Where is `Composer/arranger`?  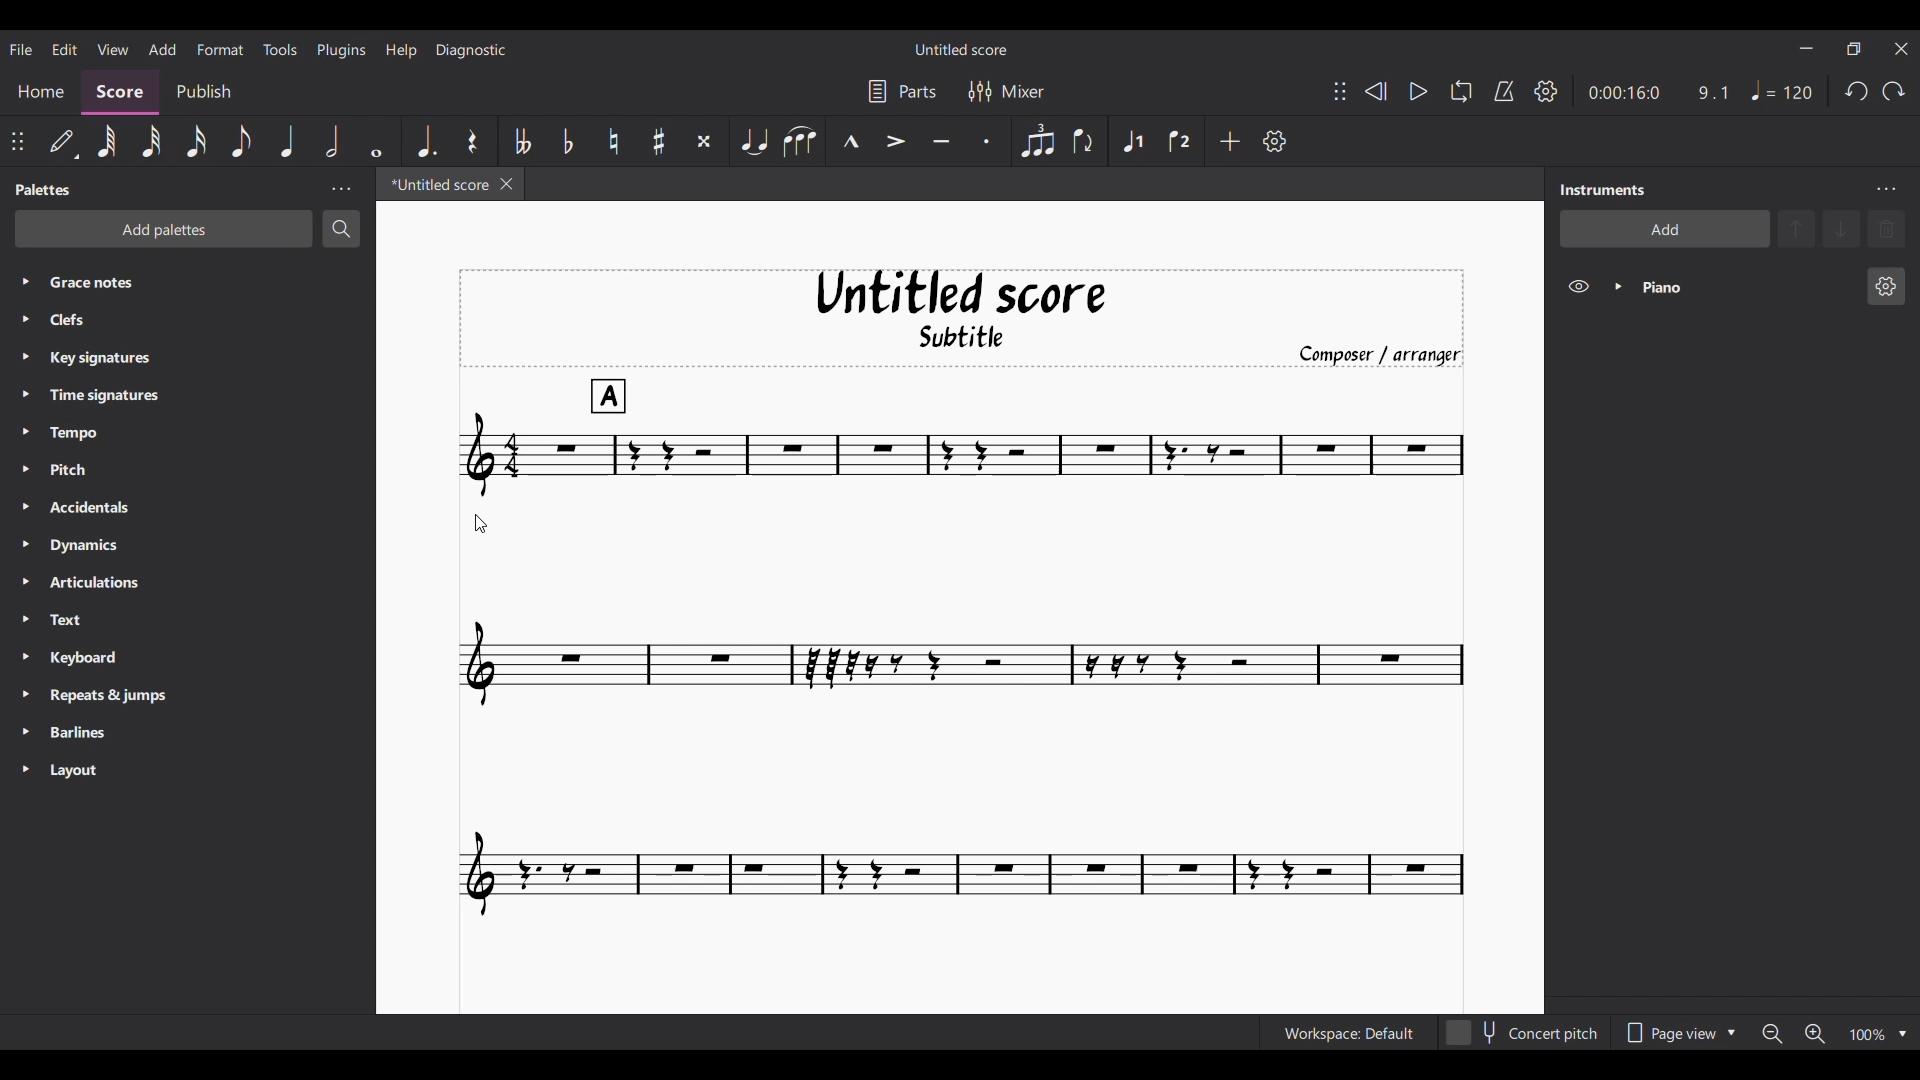 Composer/arranger is located at coordinates (1378, 353).